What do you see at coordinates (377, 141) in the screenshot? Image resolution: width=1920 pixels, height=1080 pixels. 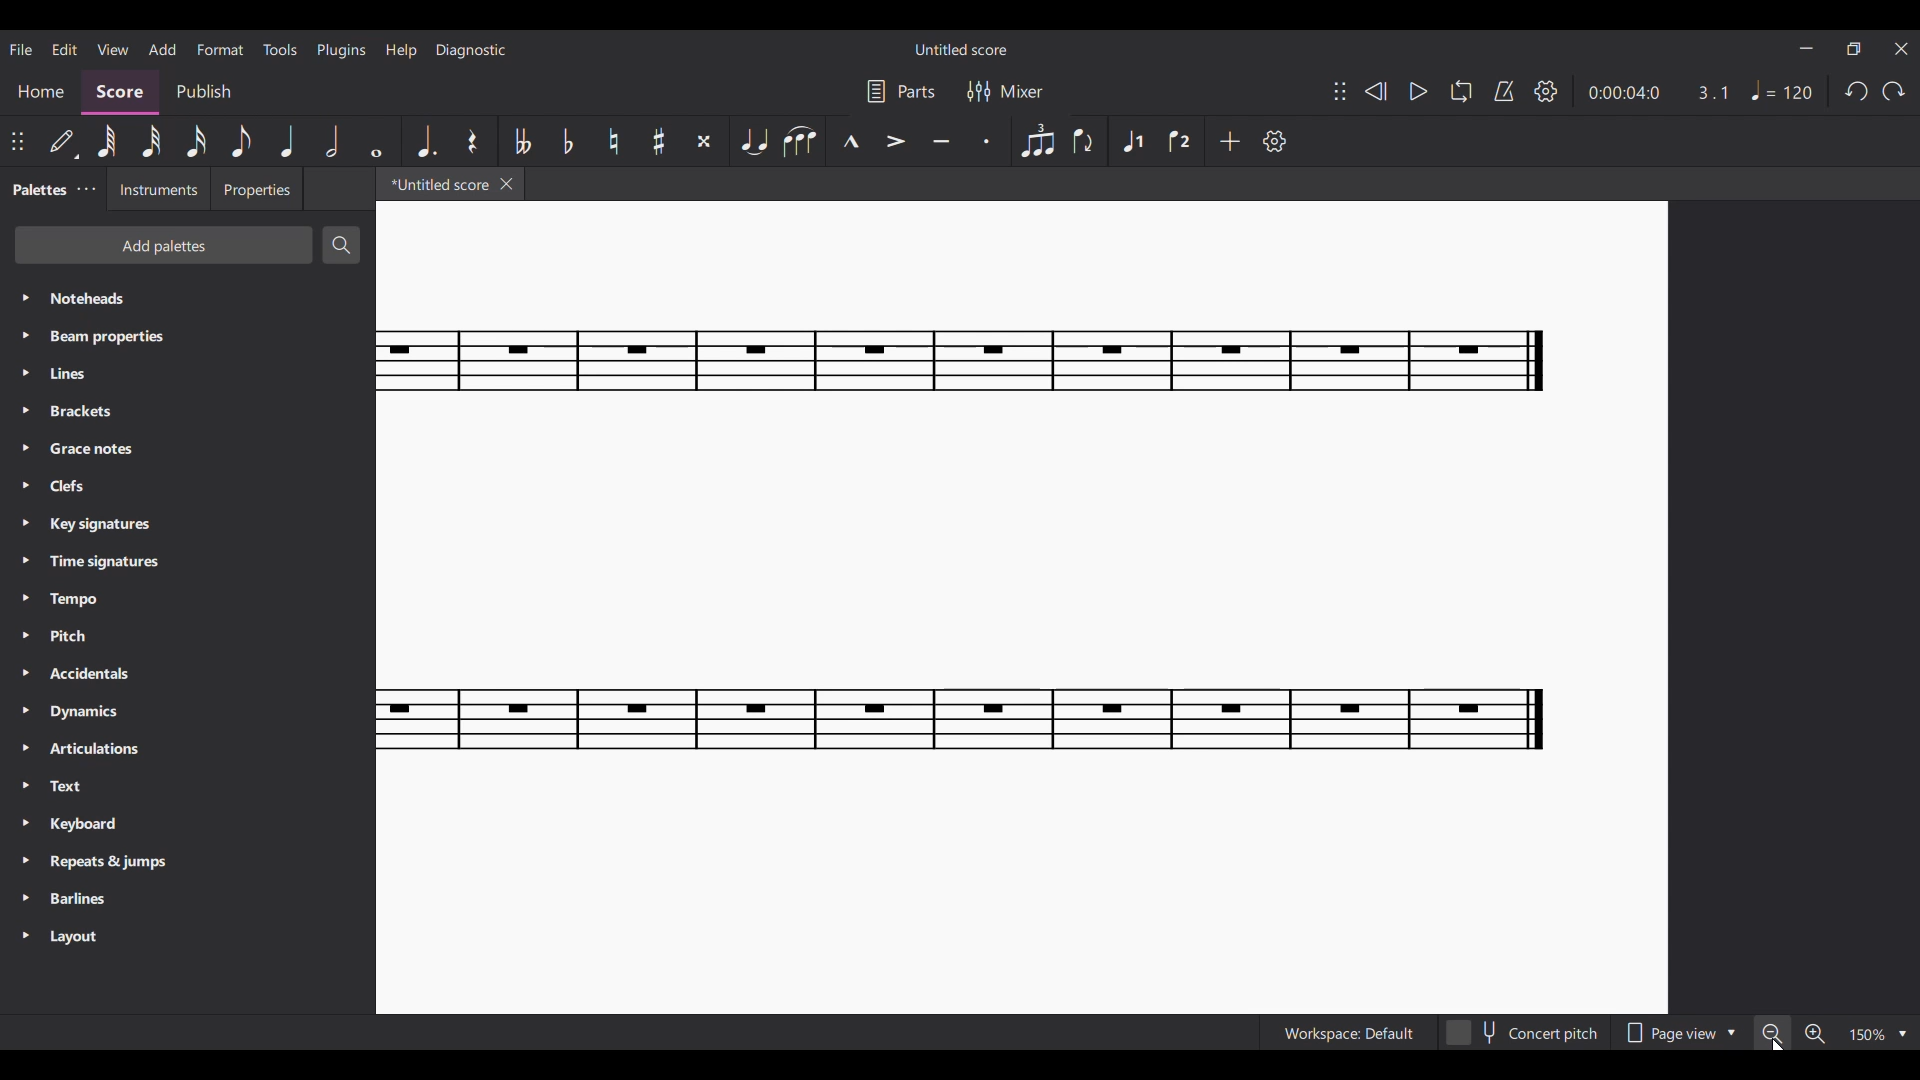 I see `Whole note` at bounding box center [377, 141].